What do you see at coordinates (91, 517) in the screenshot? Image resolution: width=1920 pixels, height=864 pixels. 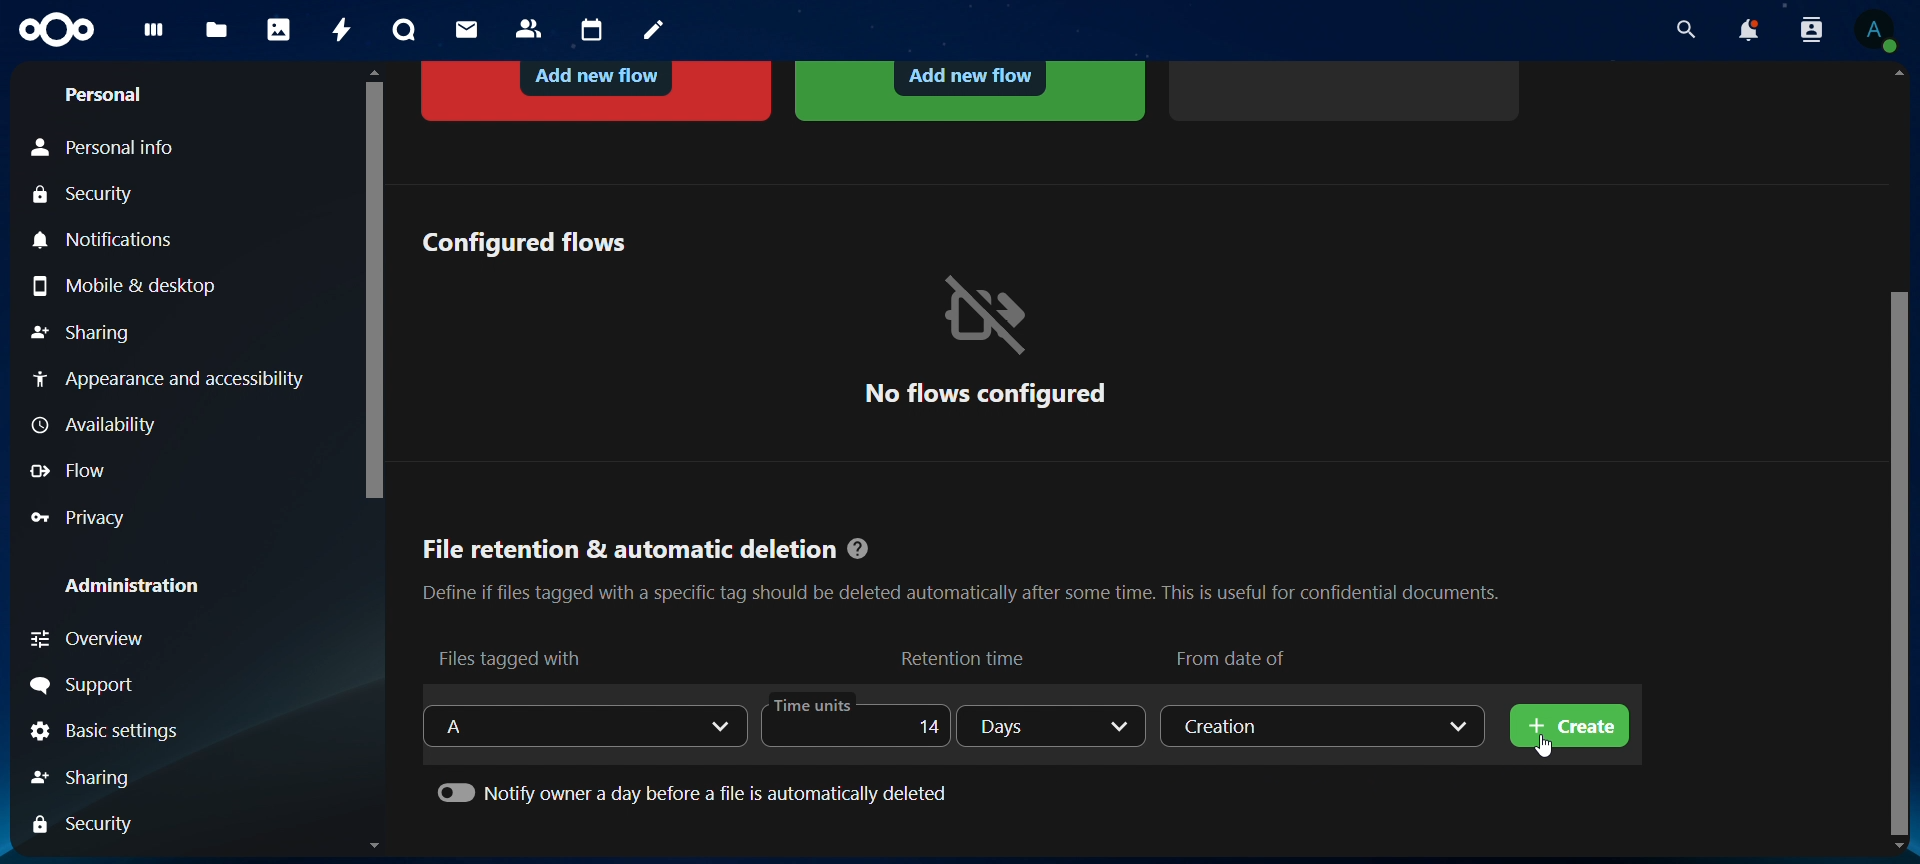 I see `privacy` at bounding box center [91, 517].